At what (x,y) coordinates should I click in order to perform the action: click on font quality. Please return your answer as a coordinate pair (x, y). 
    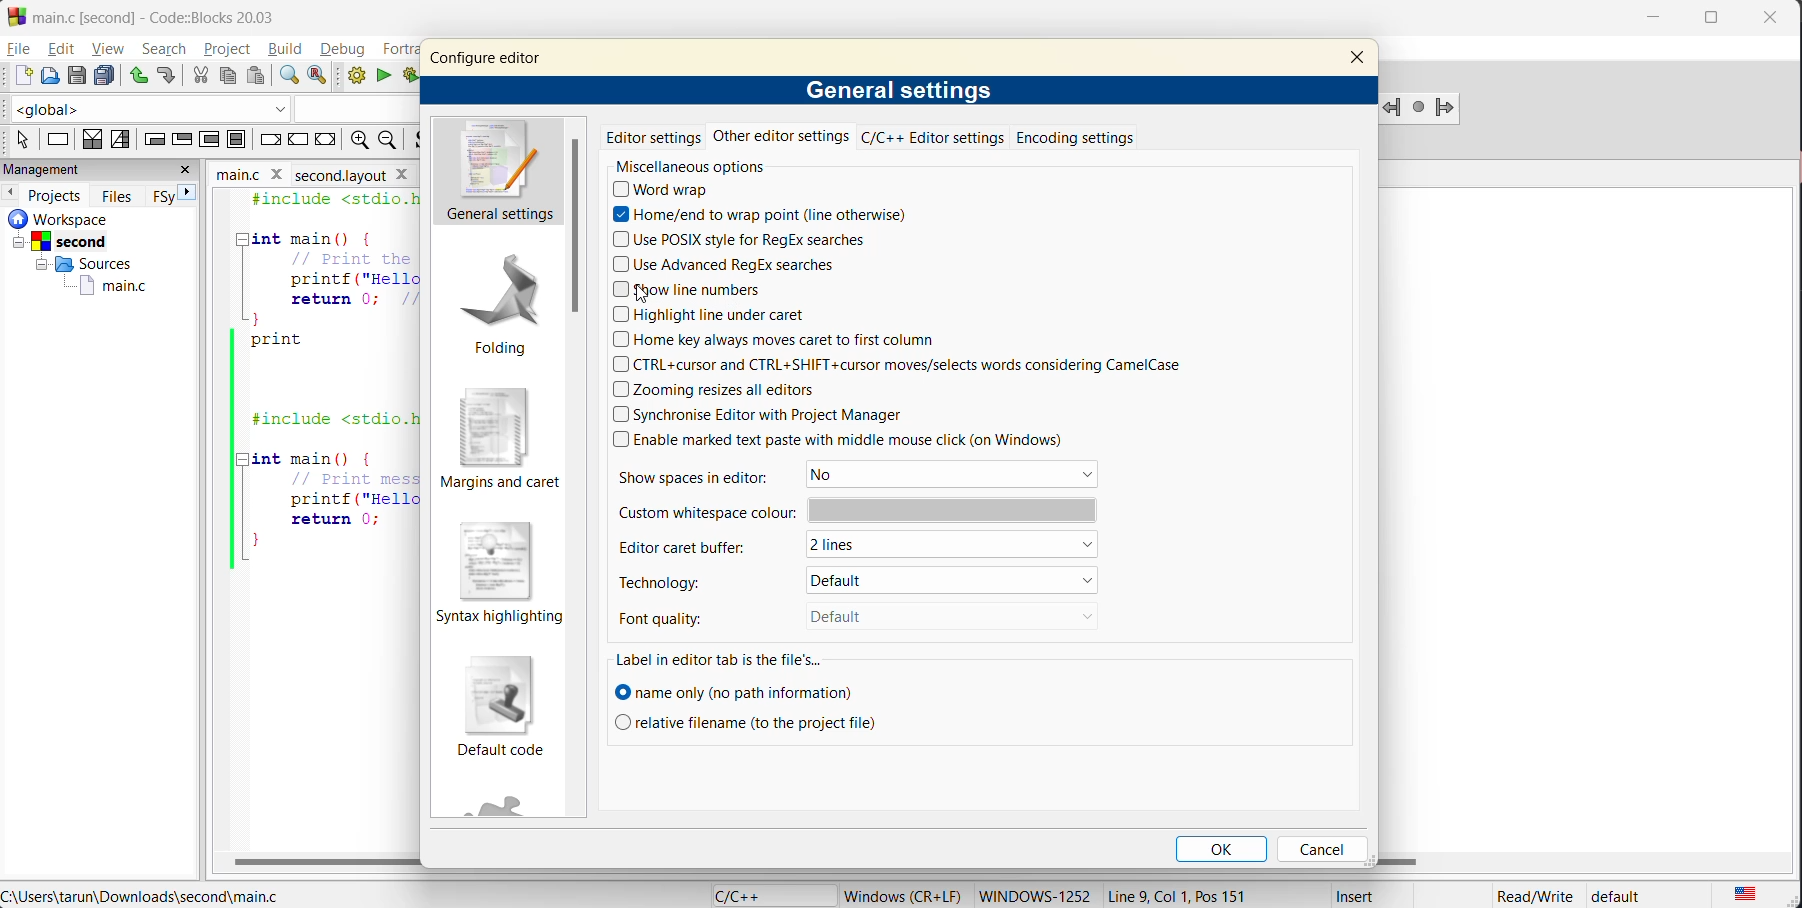
    Looking at the image, I should click on (680, 619).